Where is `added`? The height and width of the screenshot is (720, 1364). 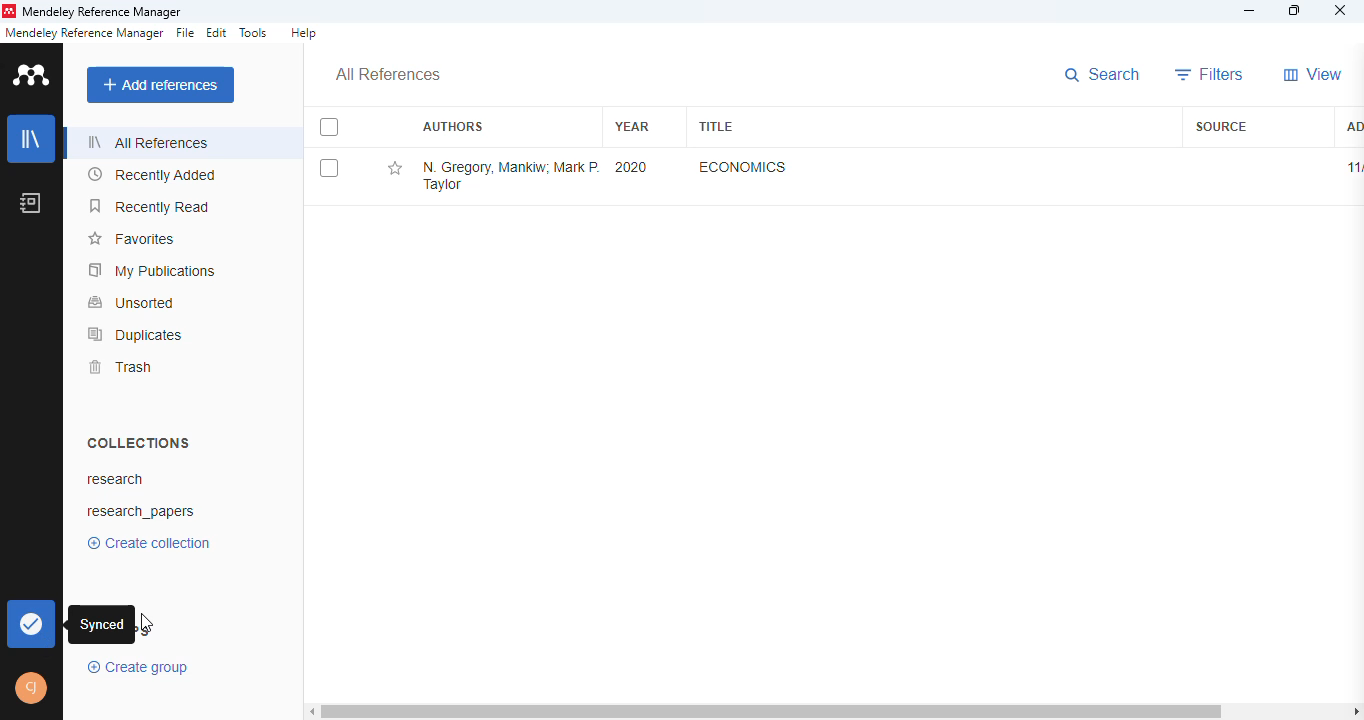 added is located at coordinates (1353, 127).